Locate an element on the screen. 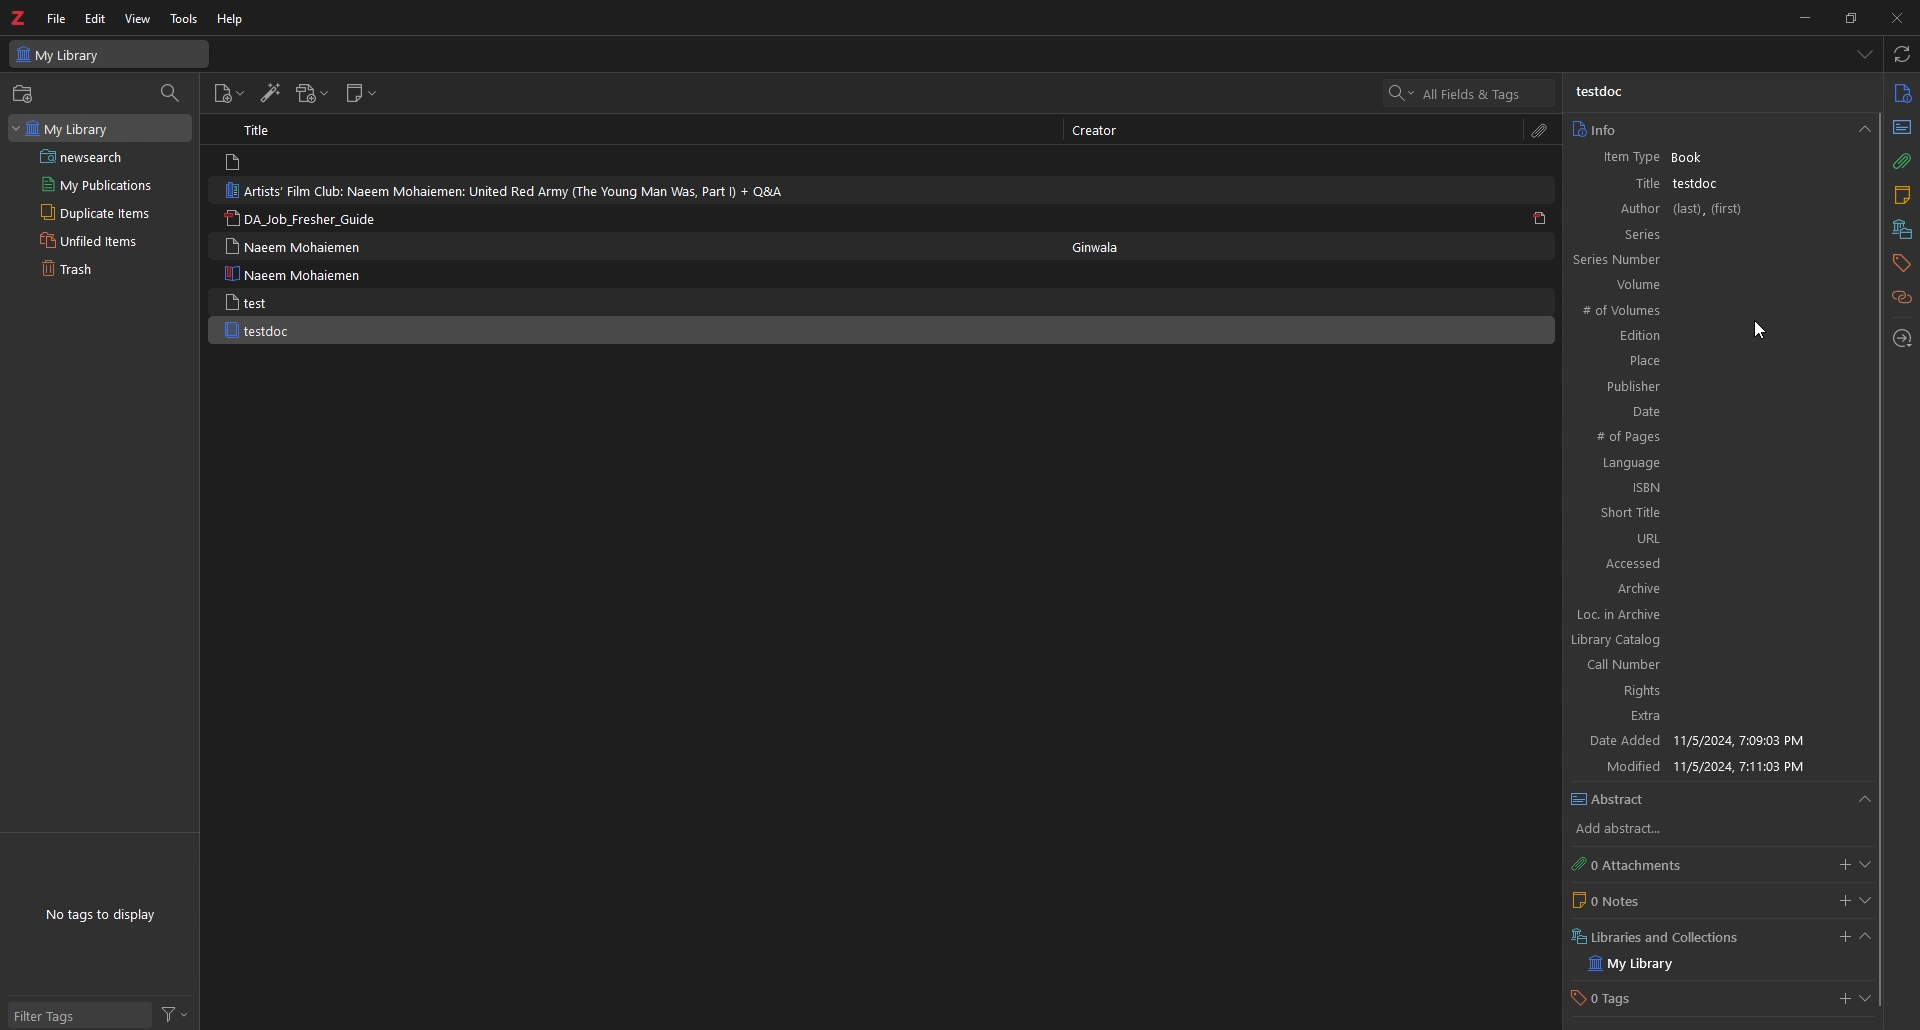 The height and width of the screenshot is (1030, 1920). Abstract is located at coordinates (1613, 796).